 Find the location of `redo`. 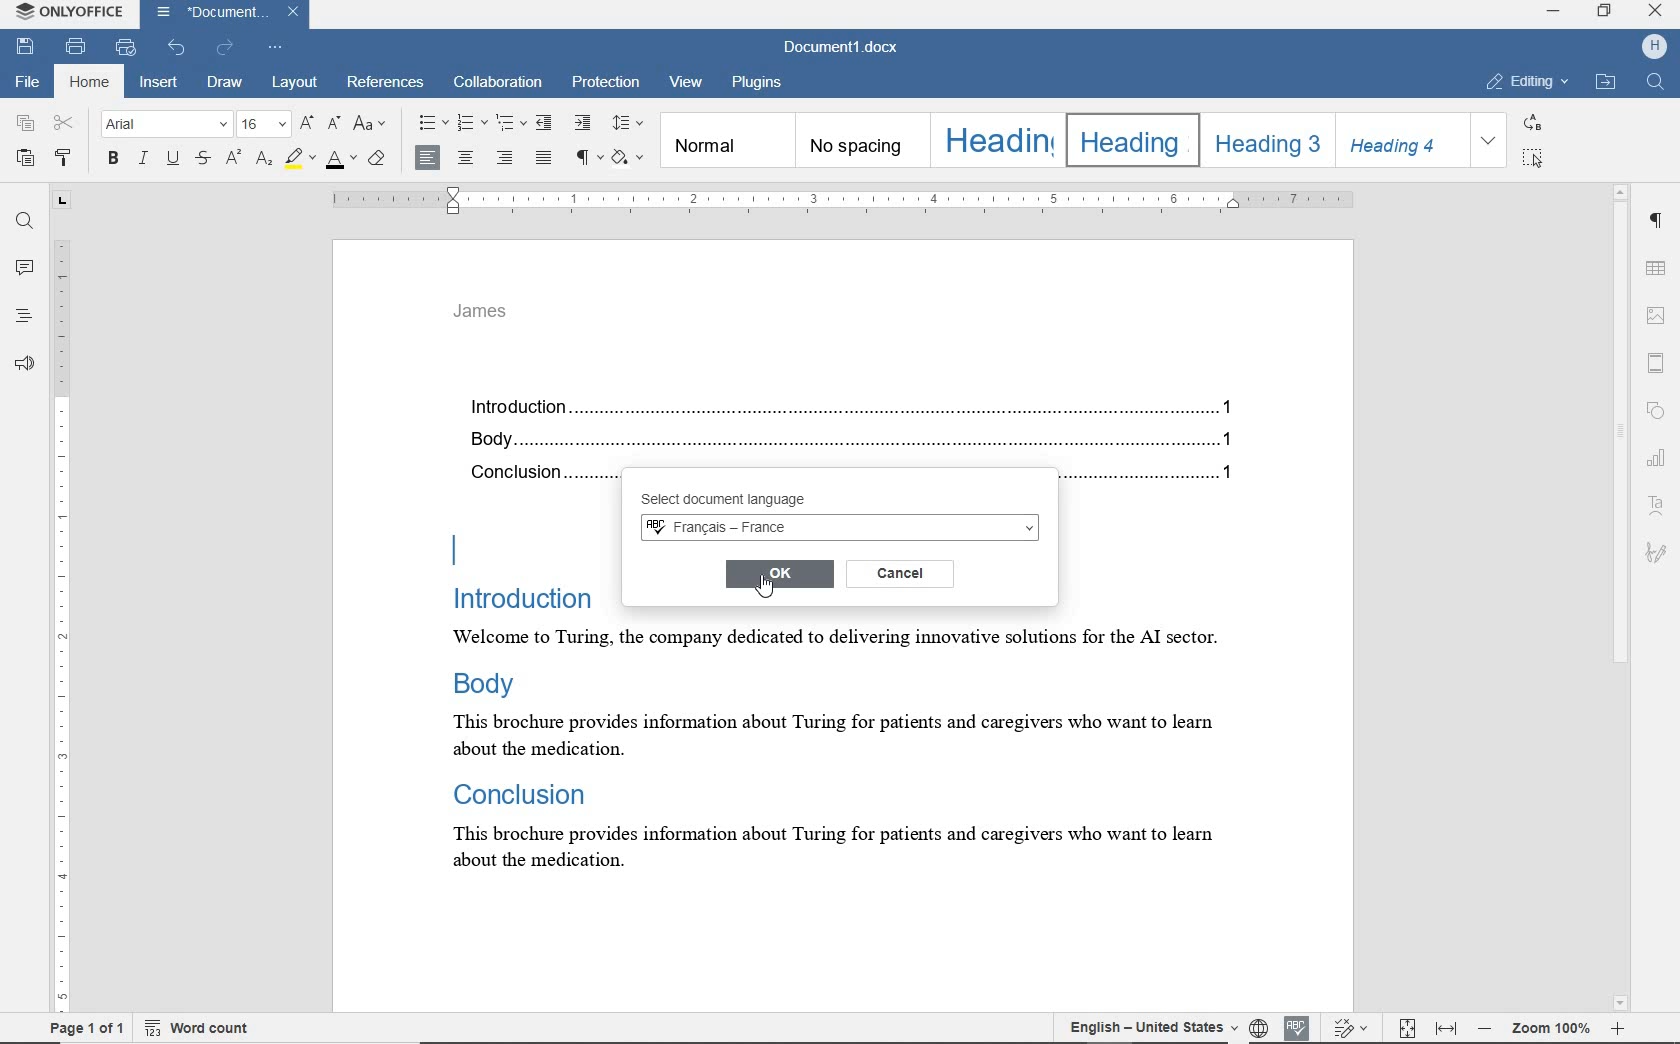

redo is located at coordinates (225, 48).